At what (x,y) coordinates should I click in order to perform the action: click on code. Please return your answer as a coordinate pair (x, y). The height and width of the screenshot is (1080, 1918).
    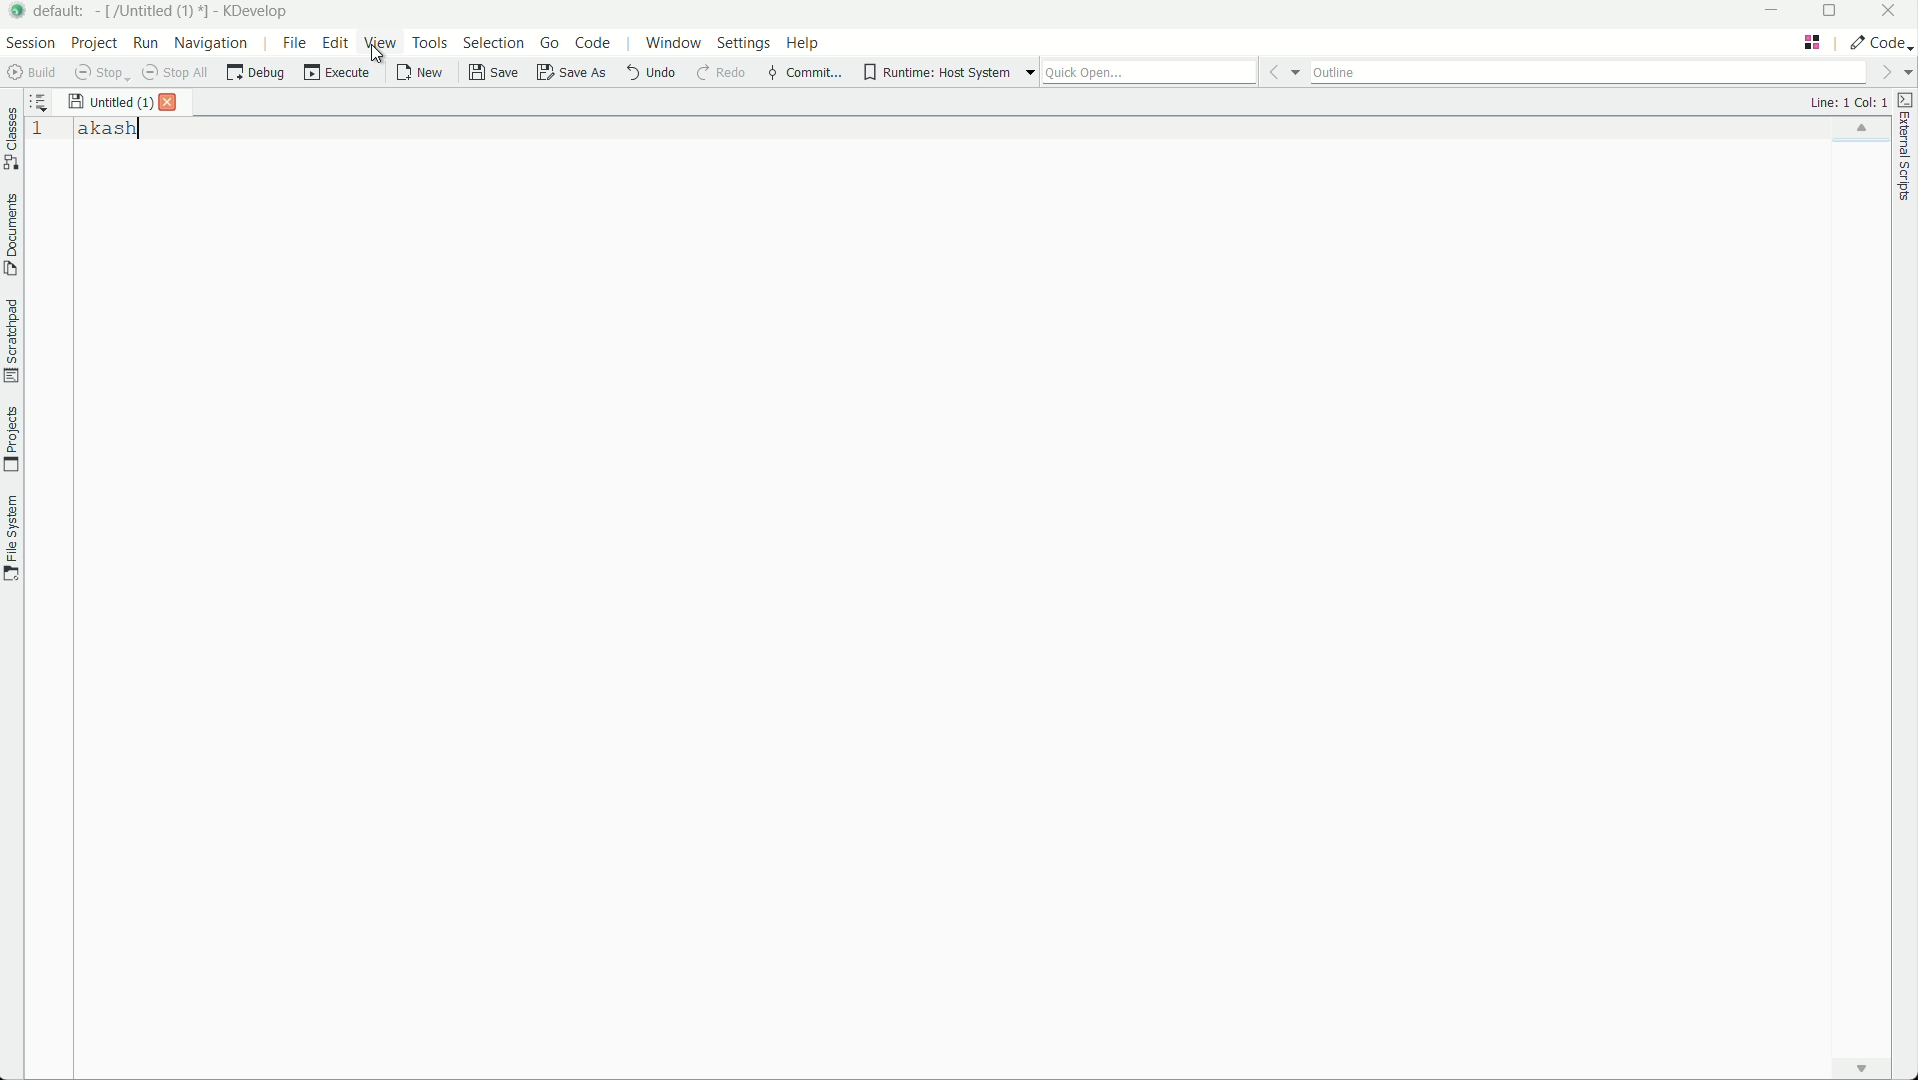
    Looking at the image, I should click on (592, 42).